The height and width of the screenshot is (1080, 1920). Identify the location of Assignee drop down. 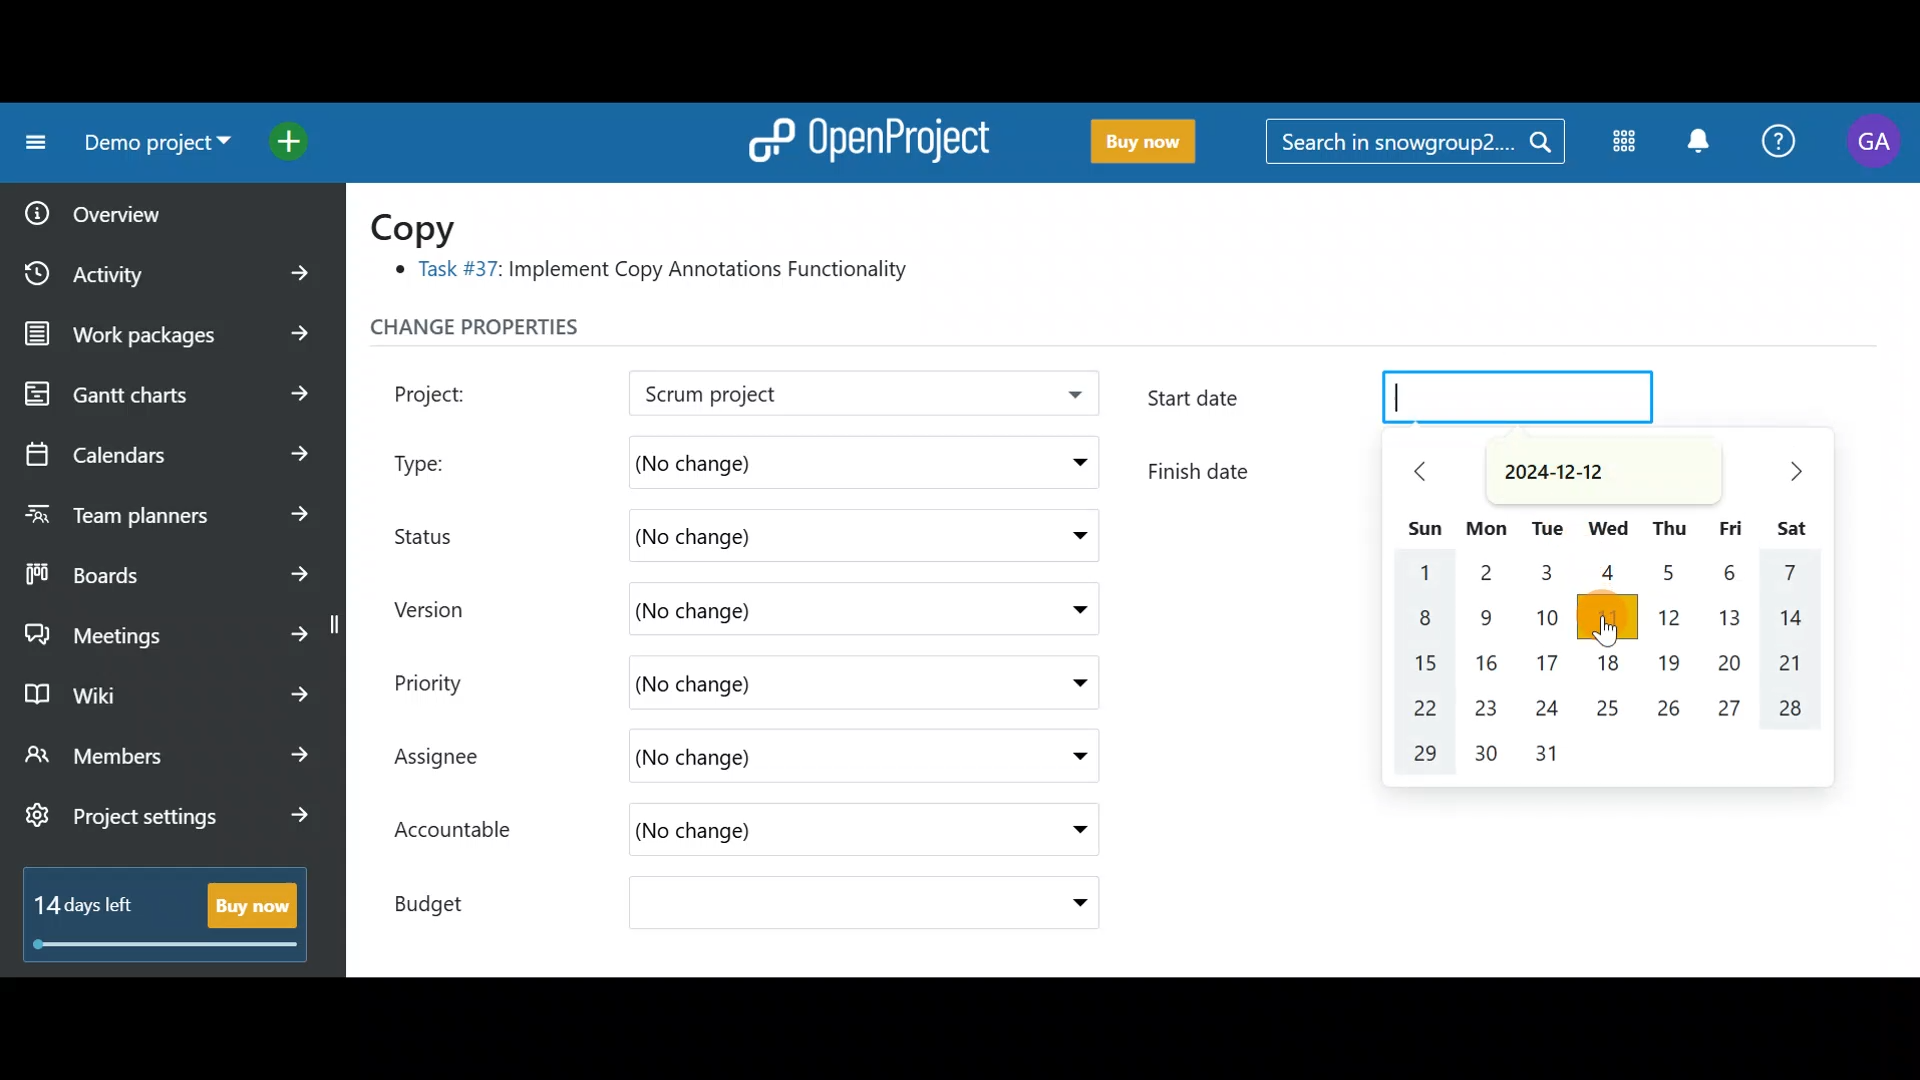
(1063, 757).